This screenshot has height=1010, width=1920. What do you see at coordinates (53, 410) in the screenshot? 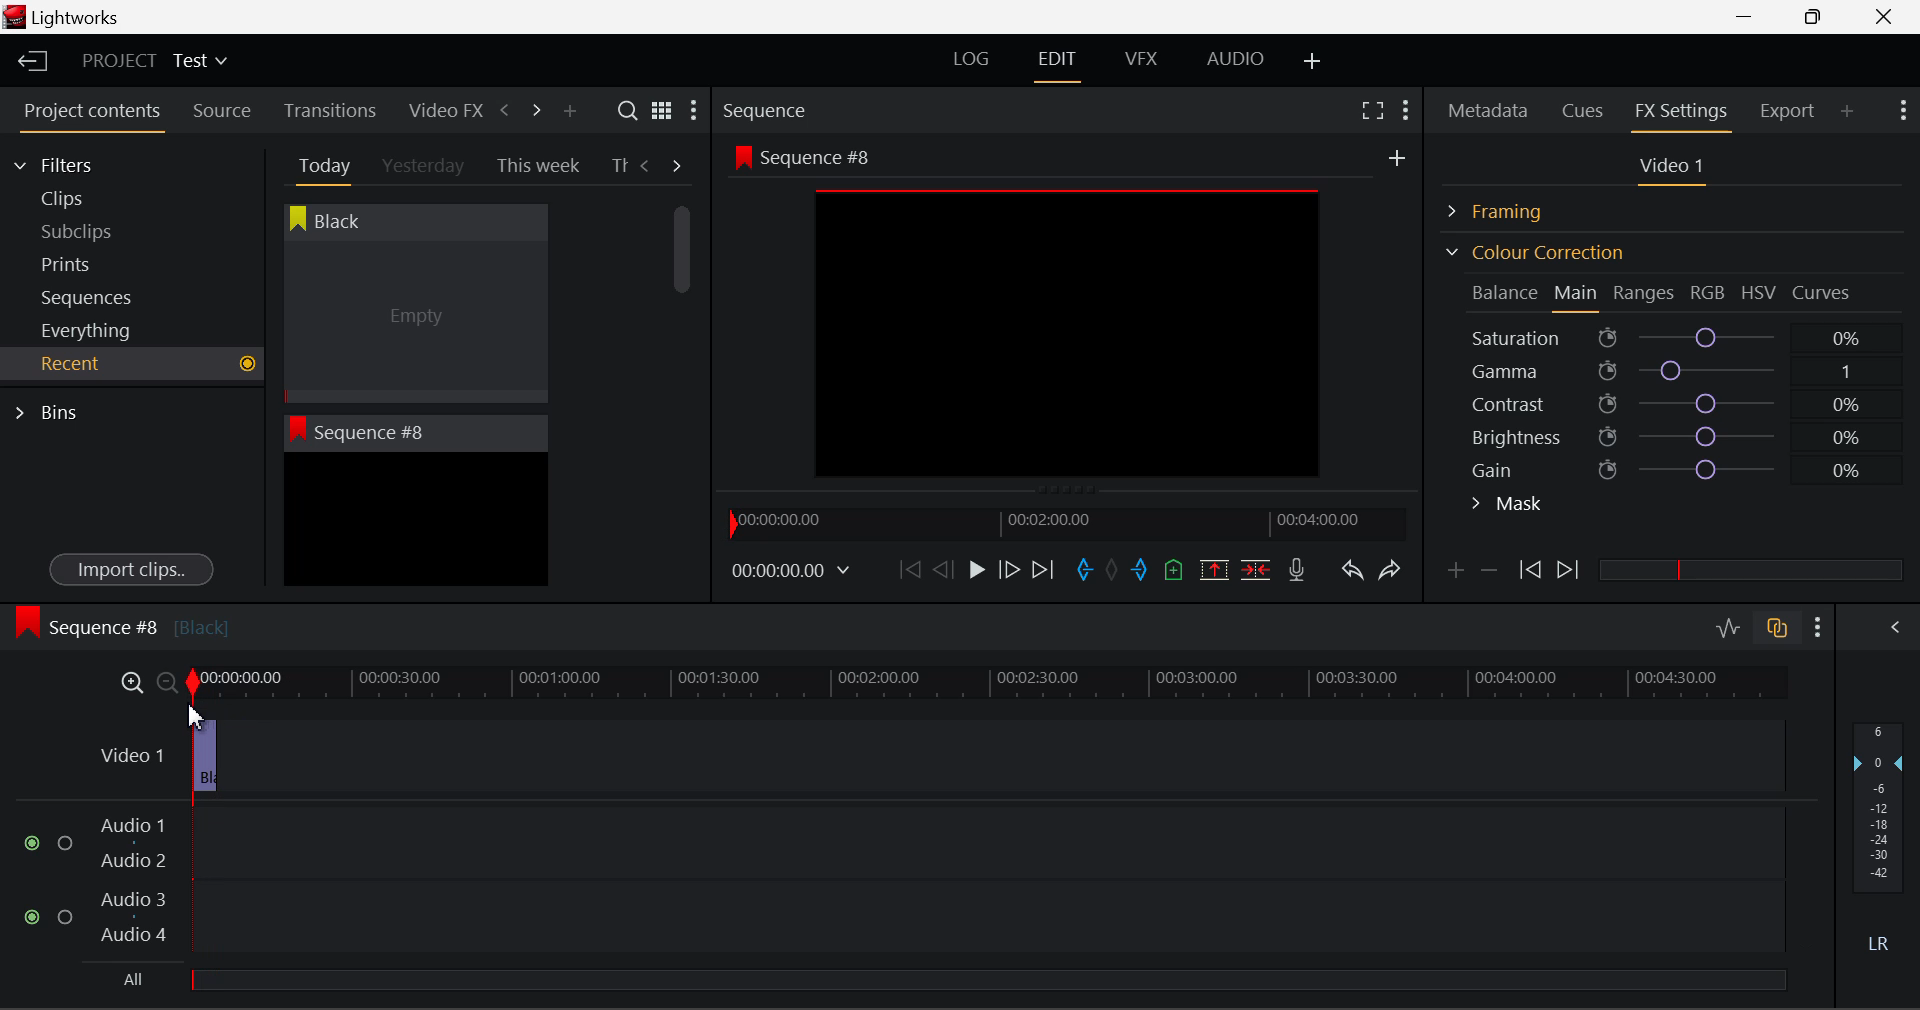
I see `Bins` at bounding box center [53, 410].